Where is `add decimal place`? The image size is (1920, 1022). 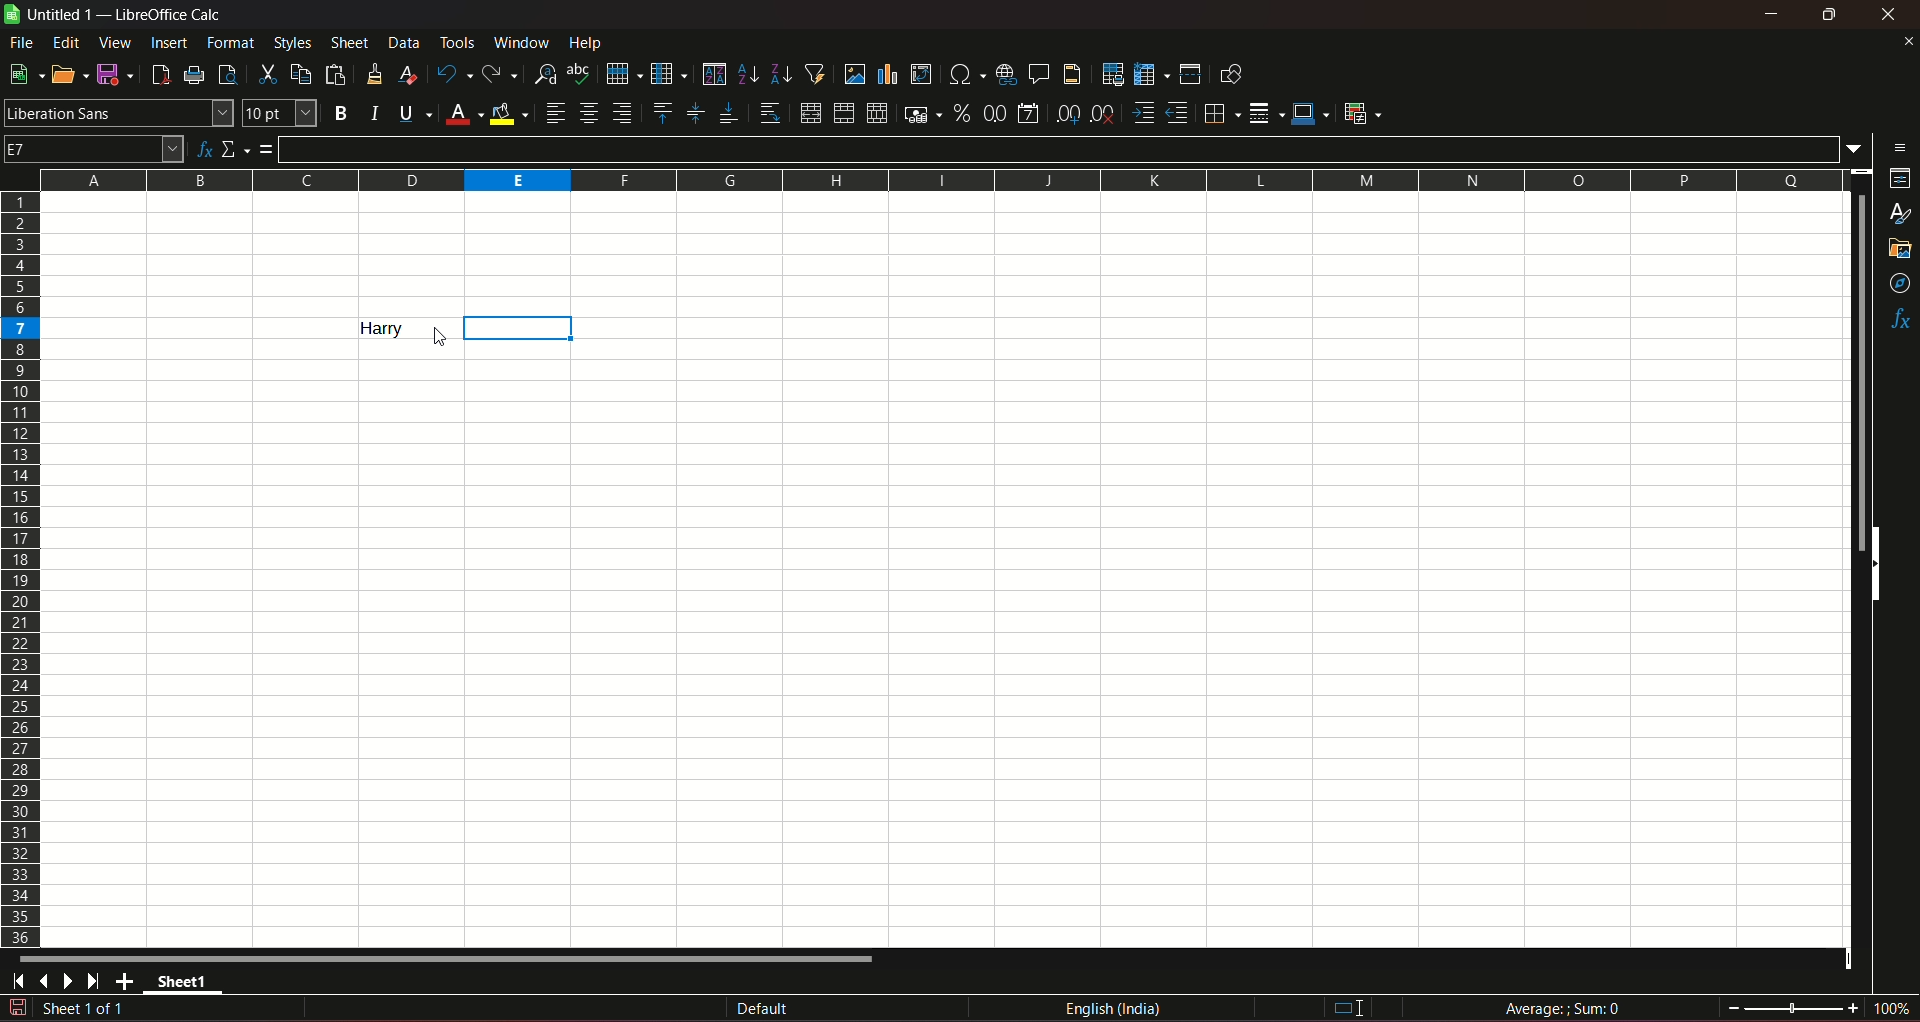
add decimal place is located at coordinates (1064, 114).